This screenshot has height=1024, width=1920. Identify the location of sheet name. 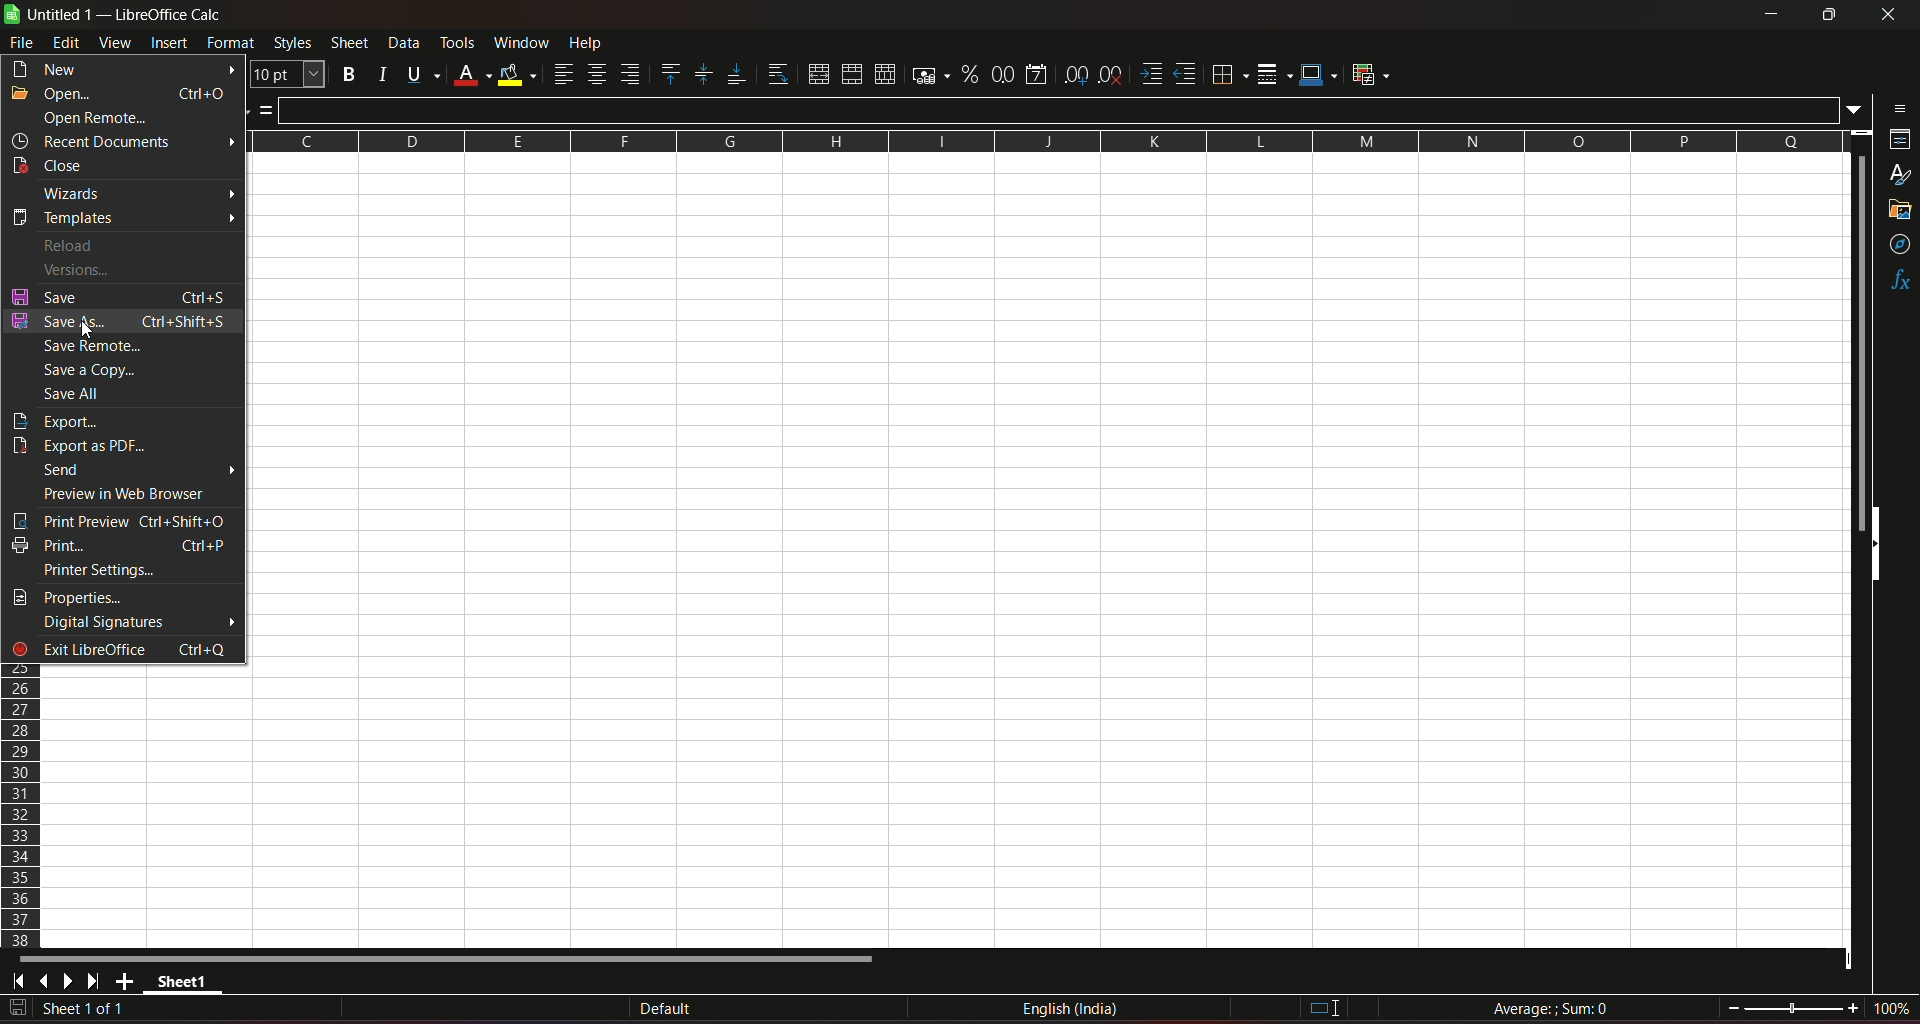
(186, 984).